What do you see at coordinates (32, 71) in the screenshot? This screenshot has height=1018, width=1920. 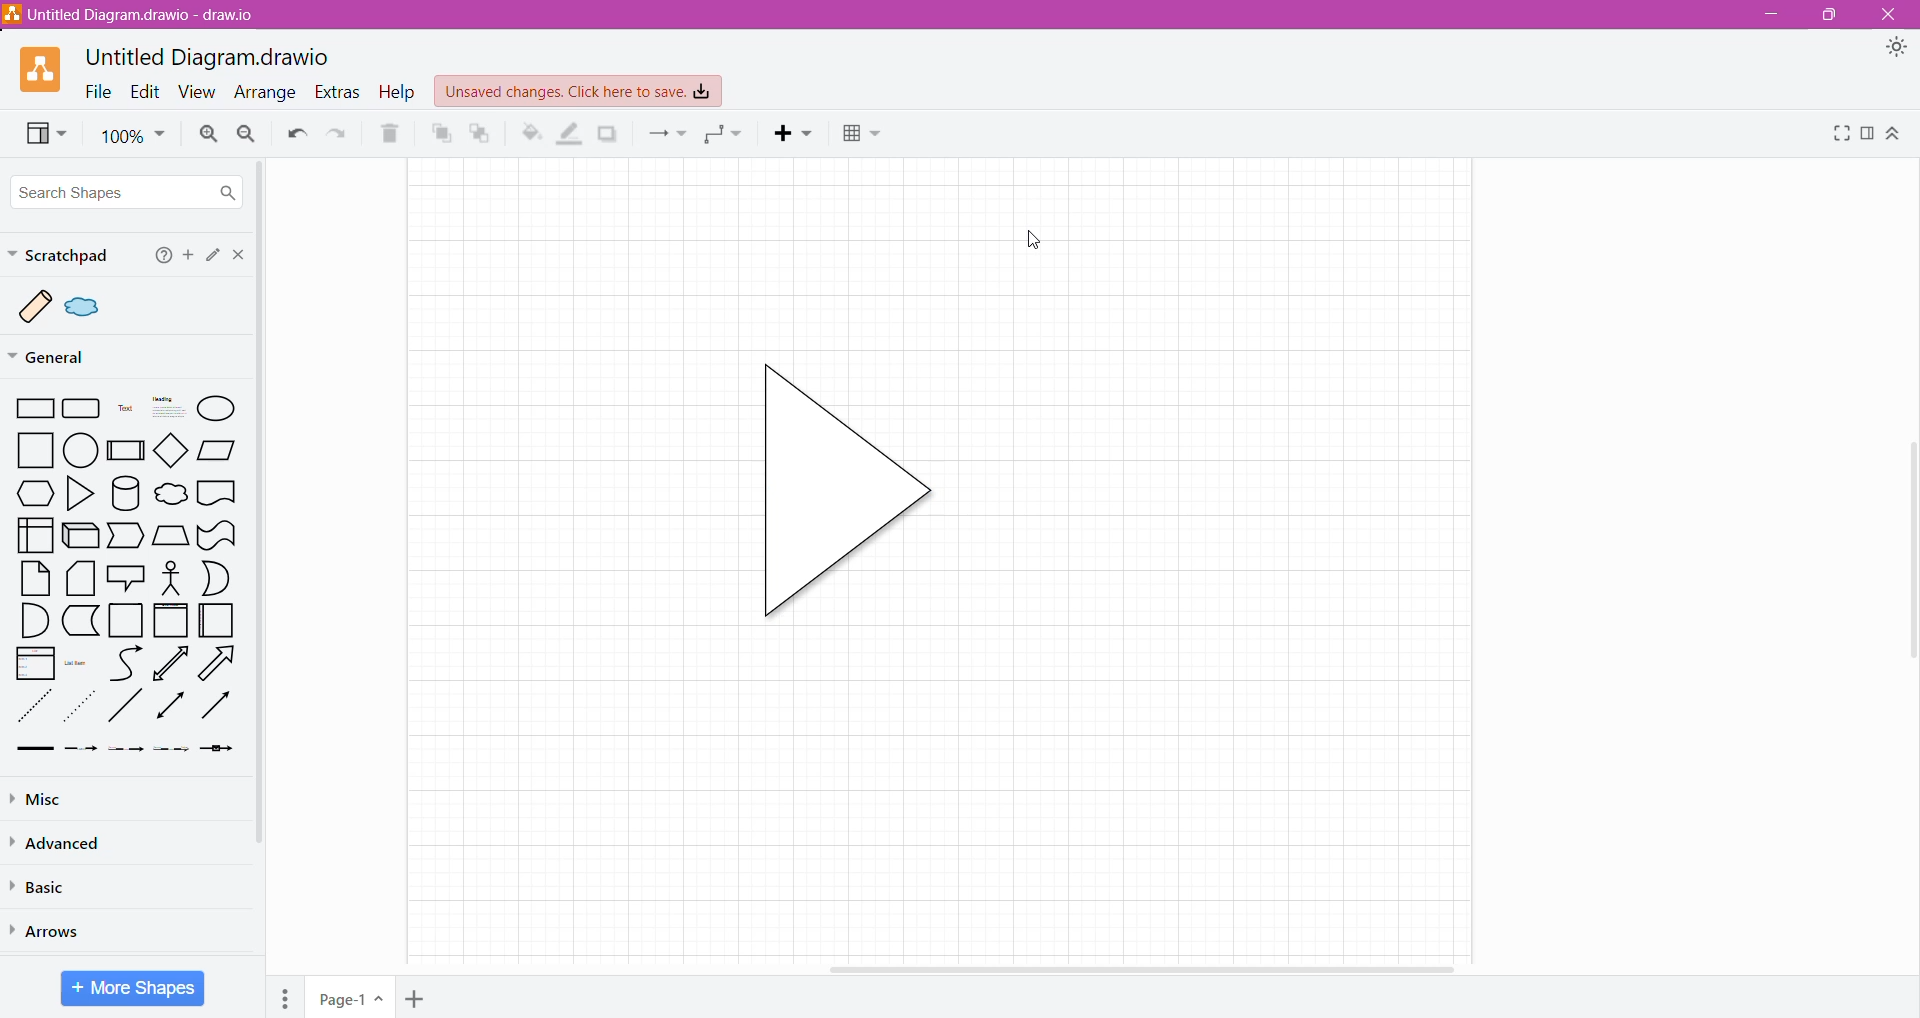 I see `Application Logo` at bounding box center [32, 71].